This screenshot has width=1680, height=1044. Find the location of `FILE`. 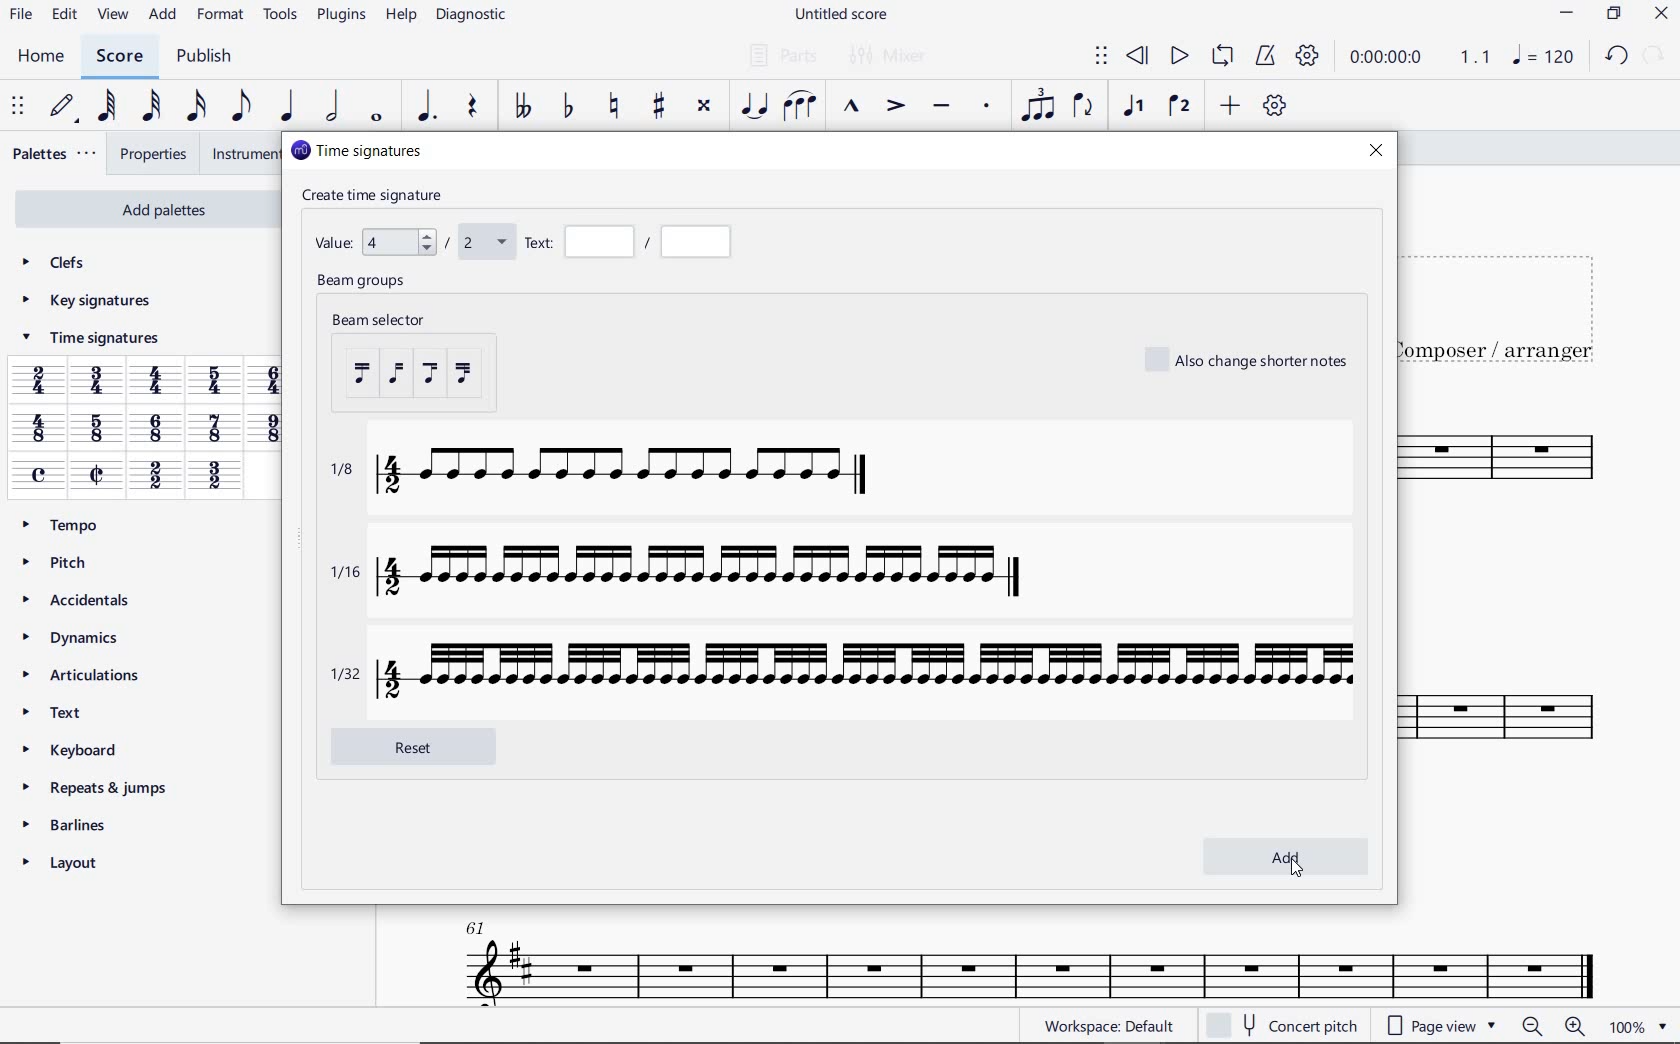

FILE is located at coordinates (21, 16).